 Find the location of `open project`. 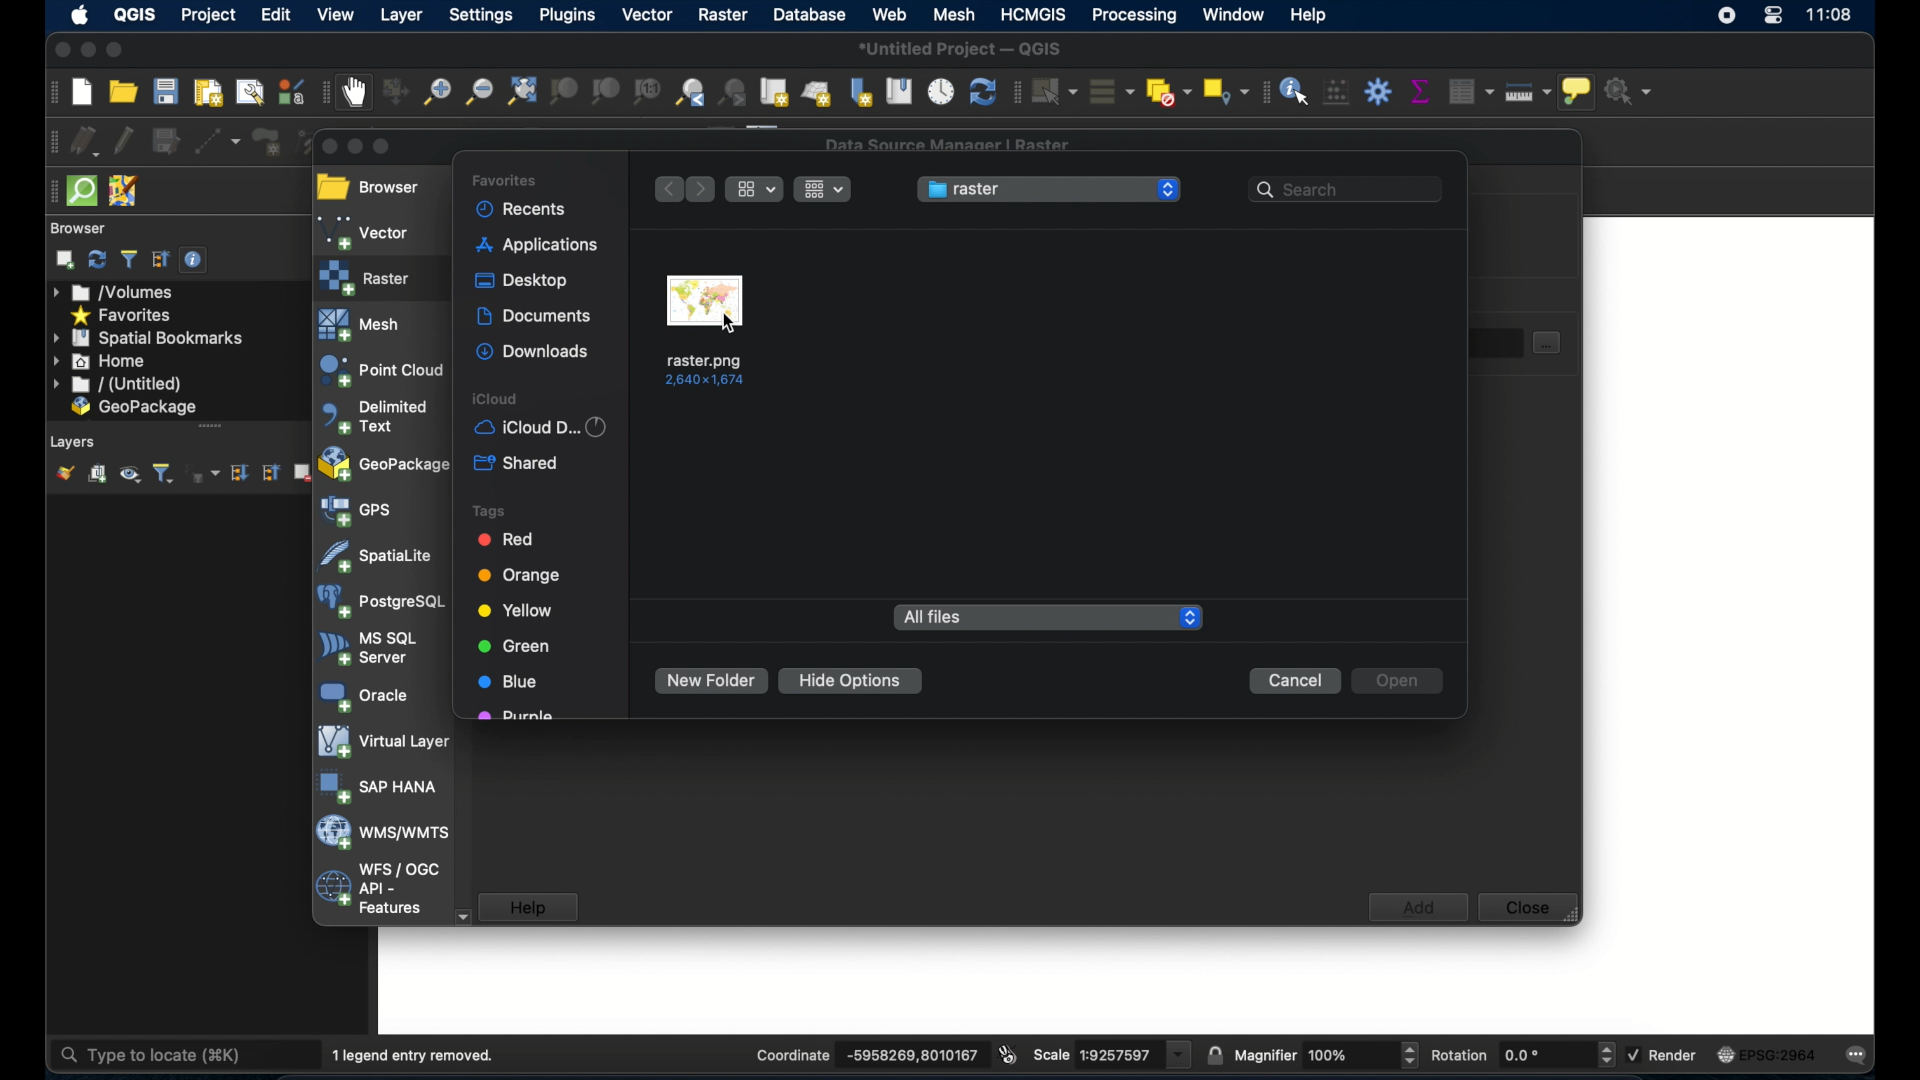

open project is located at coordinates (125, 91).